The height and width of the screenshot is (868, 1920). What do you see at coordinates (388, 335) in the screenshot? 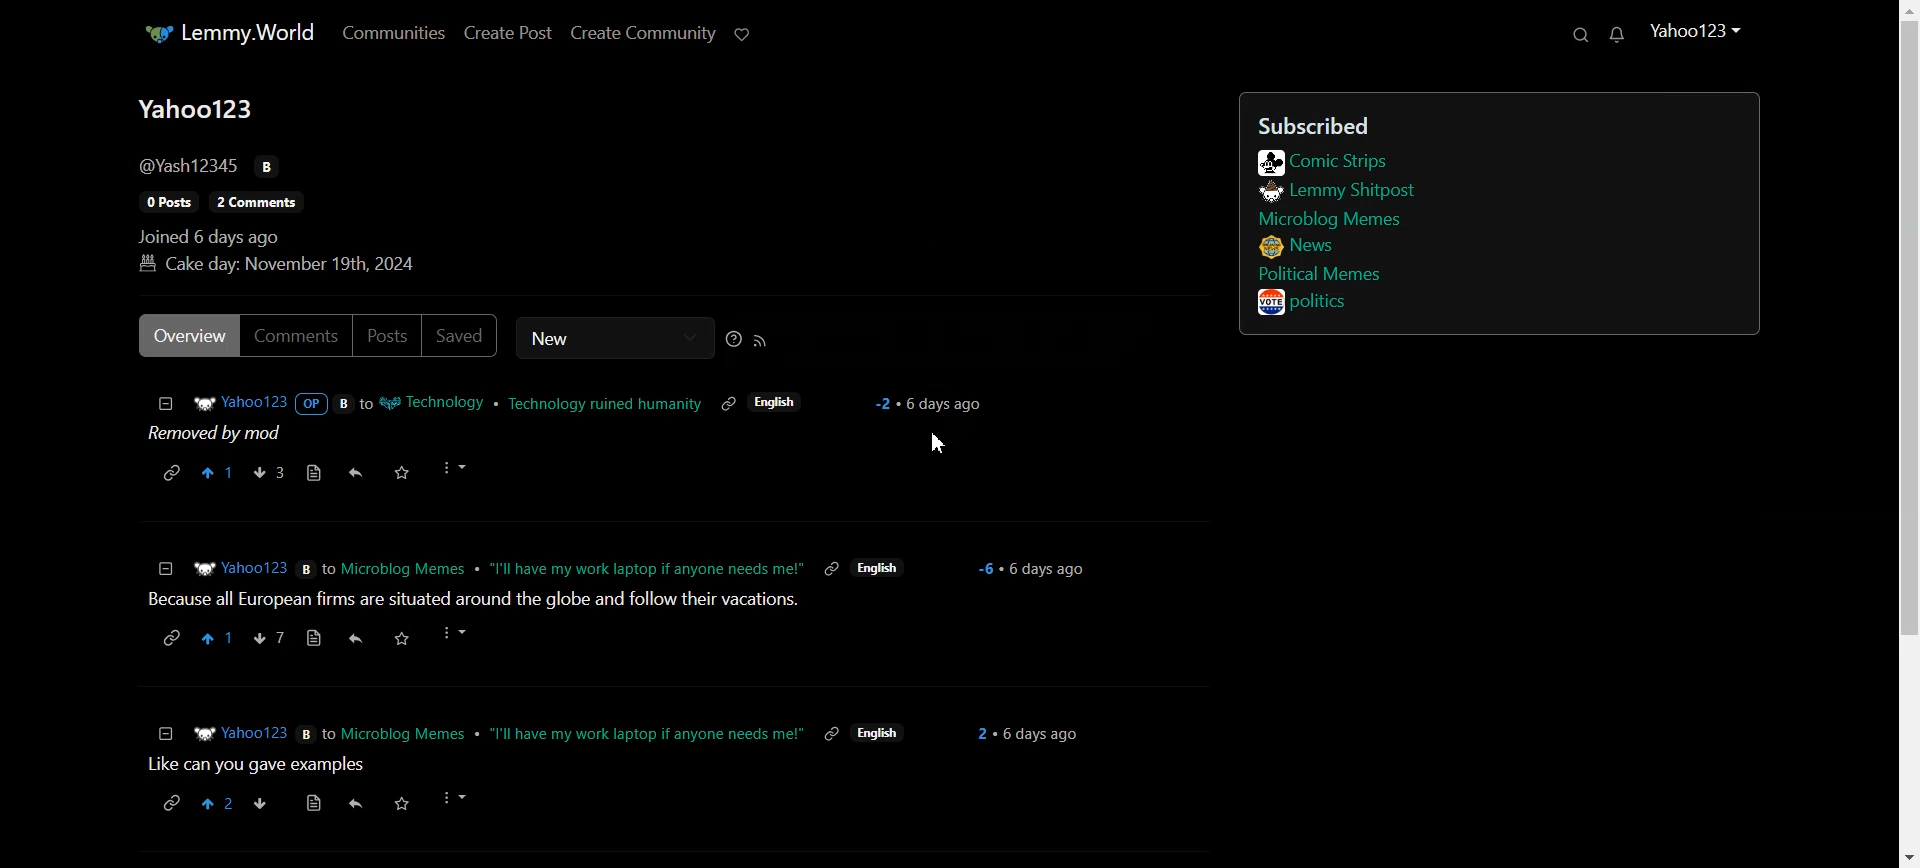
I see `Posts` at bounding box center [388, 335].